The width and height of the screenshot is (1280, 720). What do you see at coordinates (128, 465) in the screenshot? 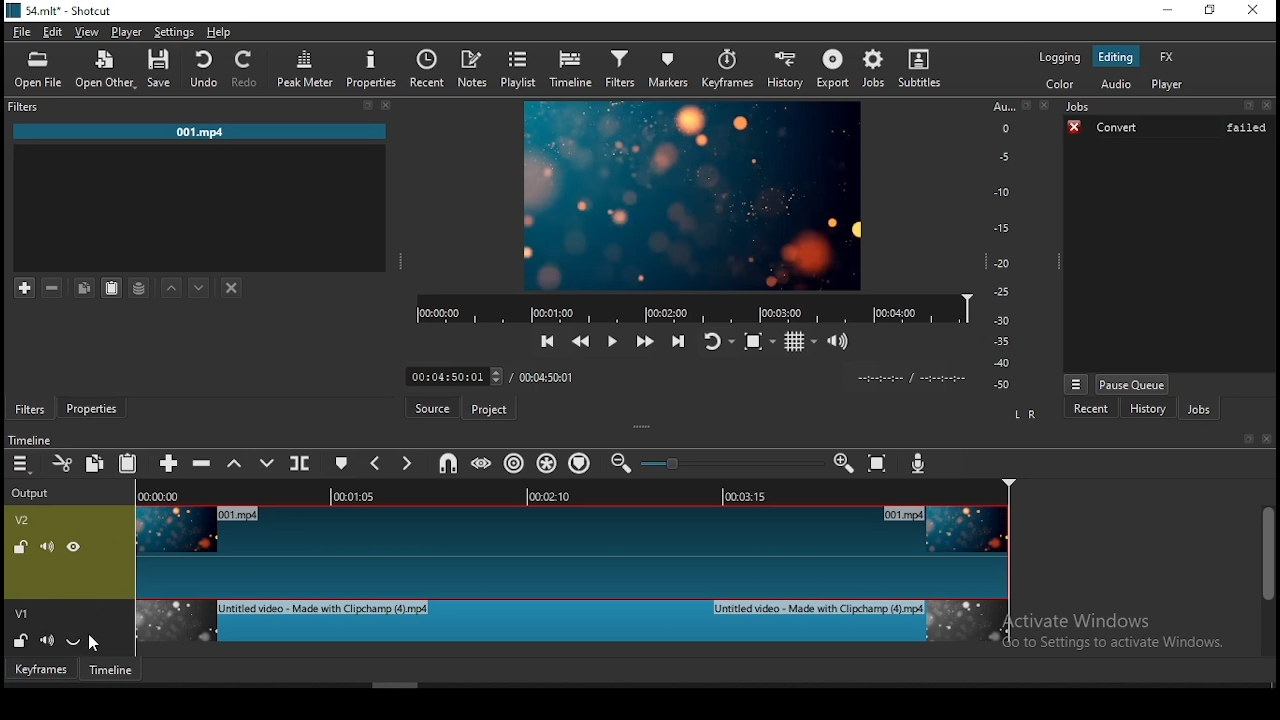
I see `paste` at bounding box center [128, 465].